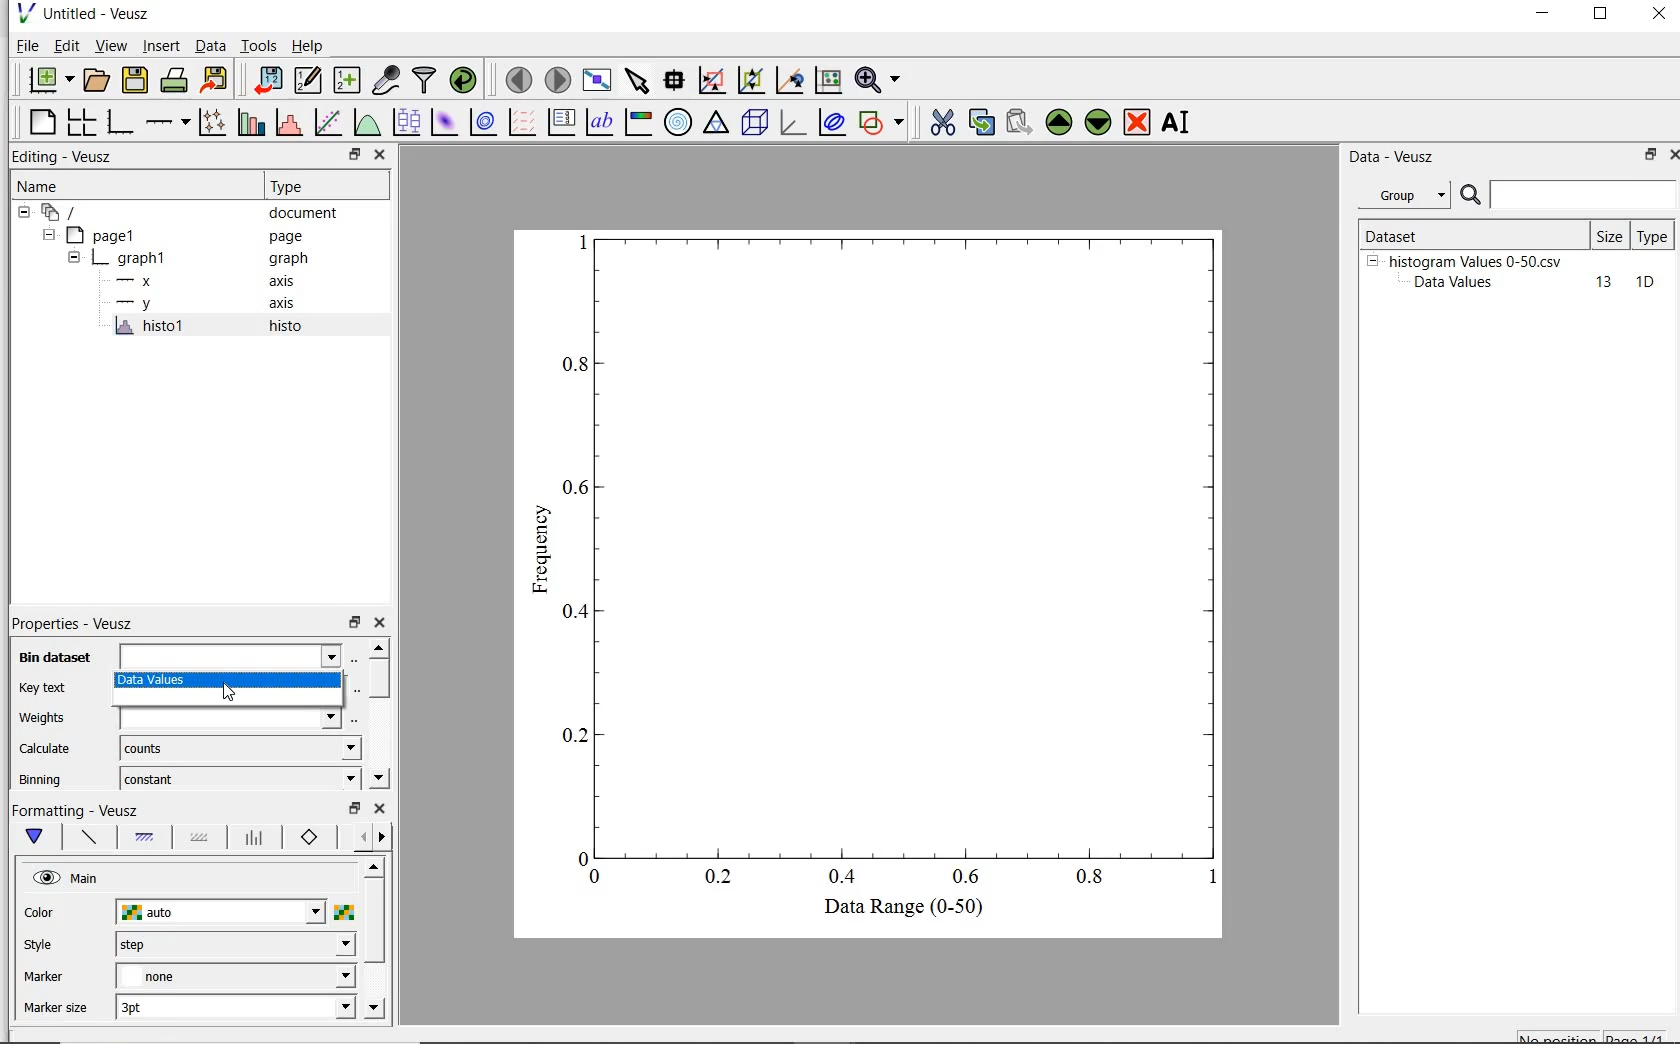  Describe the element at coordinates (359, 838) in the screenshot. I see `previous ` at that location.